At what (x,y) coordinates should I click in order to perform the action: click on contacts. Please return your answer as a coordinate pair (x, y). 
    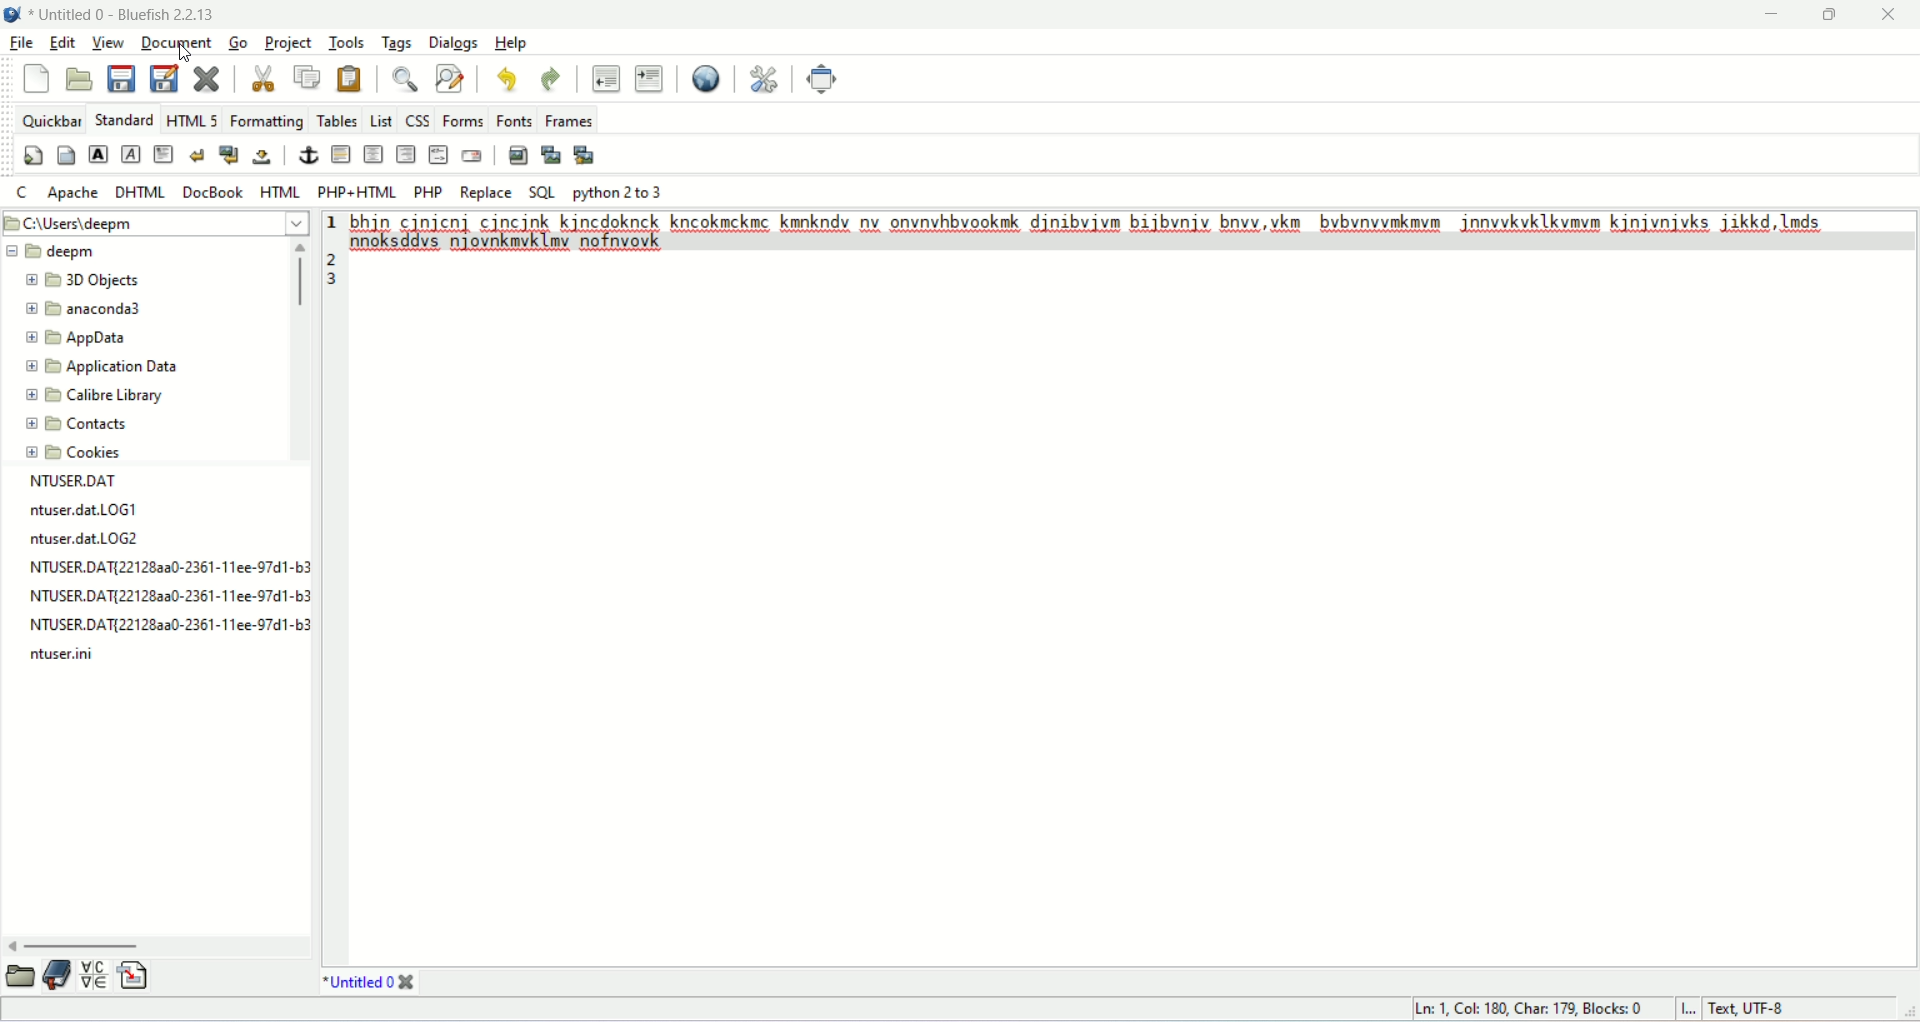
    Looking at the image, I should click on (79, 423).